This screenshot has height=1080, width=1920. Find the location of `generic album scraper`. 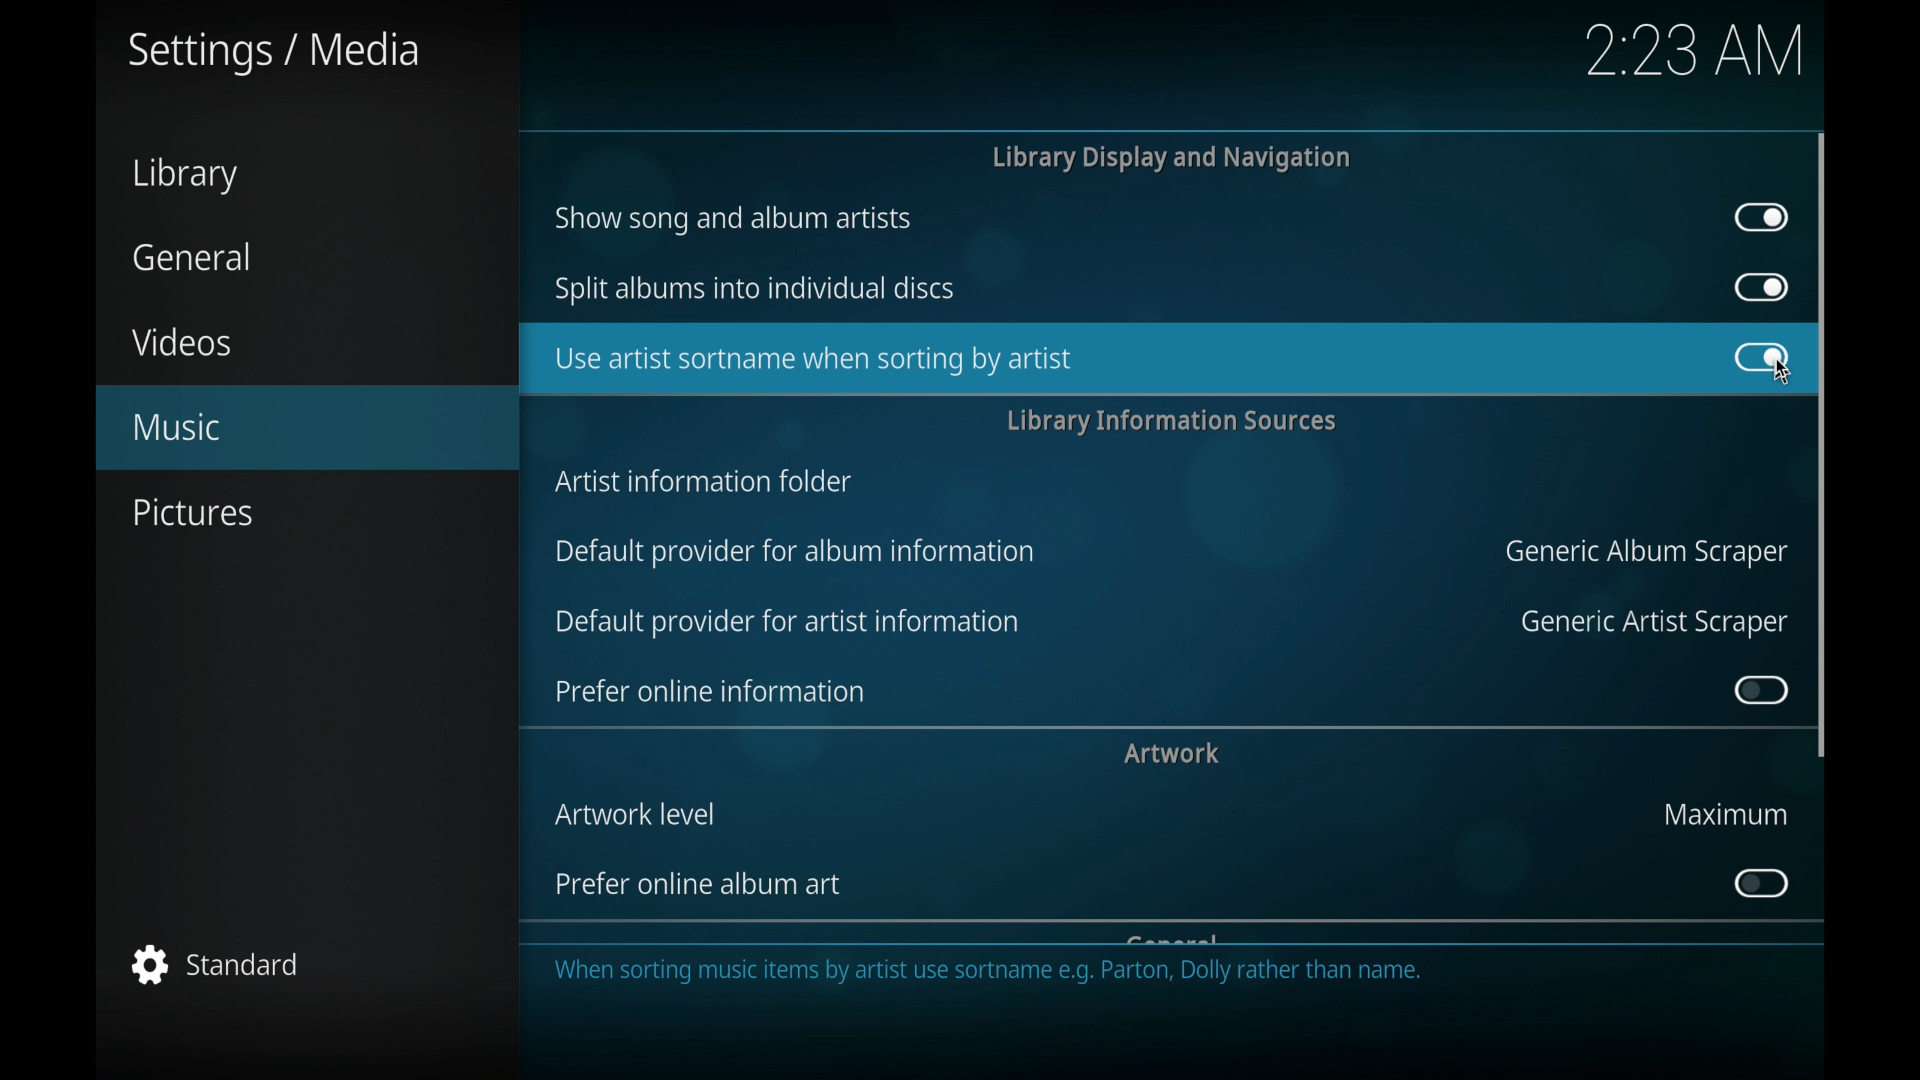

generic album scraper is located at coordinates (1642, 553).